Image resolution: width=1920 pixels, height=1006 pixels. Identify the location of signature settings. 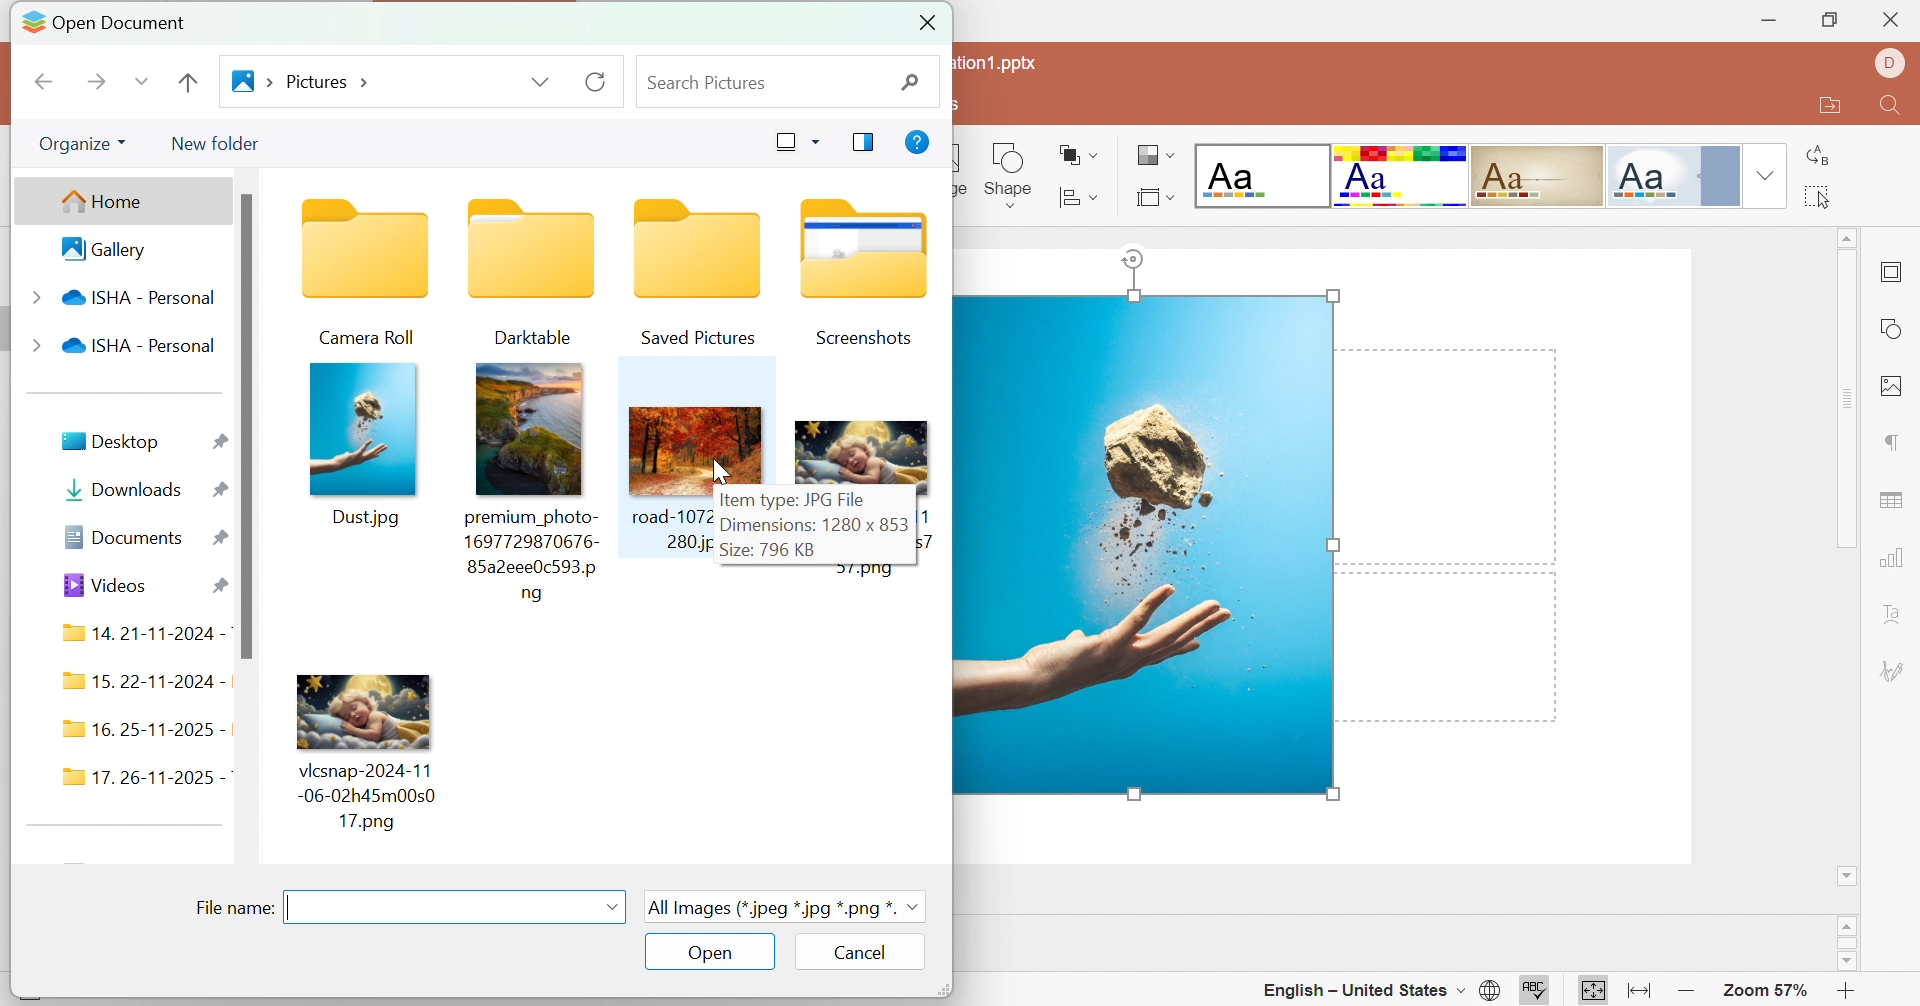
(1898, 672).